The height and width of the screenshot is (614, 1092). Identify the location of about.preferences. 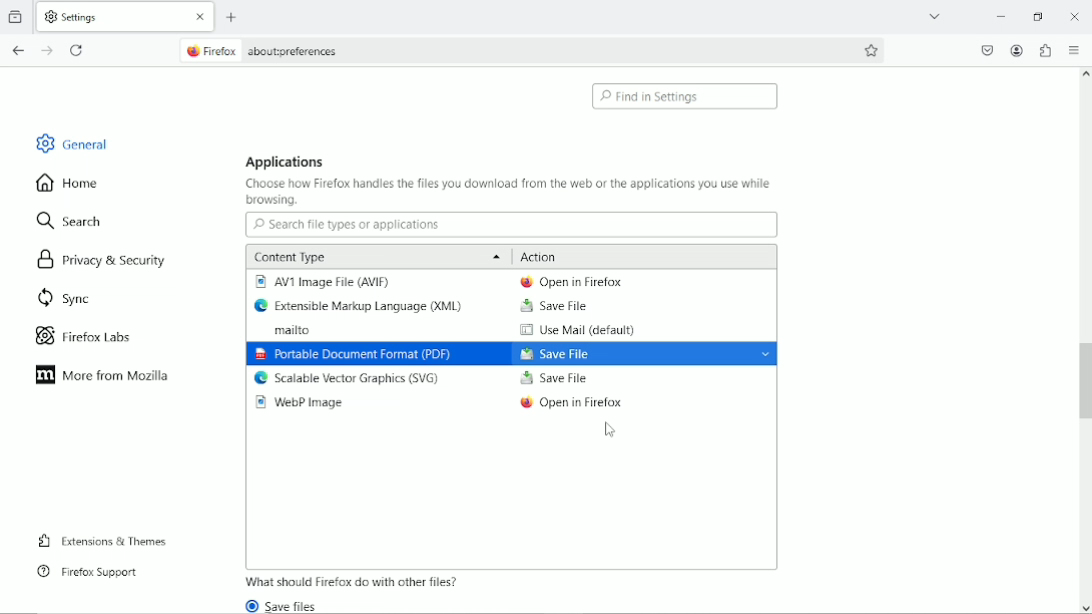
(262, 49).